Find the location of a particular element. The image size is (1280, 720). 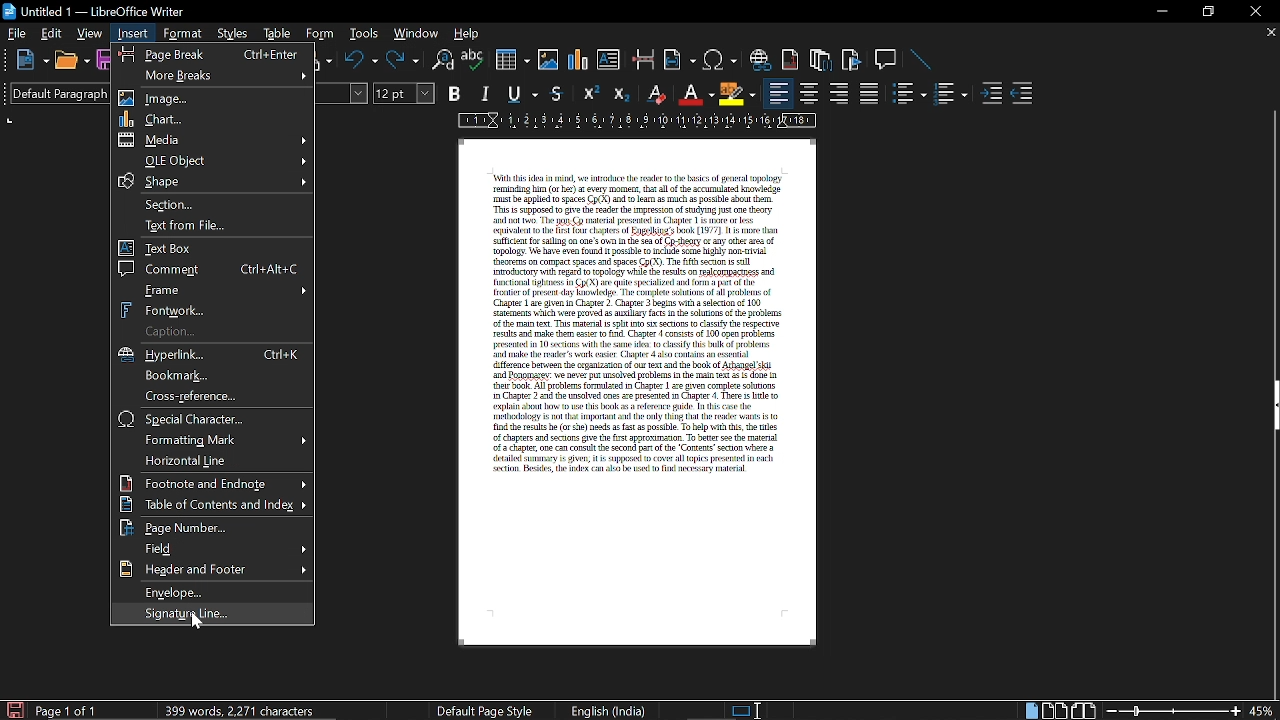

insert table is located at coordinates (511, 60).